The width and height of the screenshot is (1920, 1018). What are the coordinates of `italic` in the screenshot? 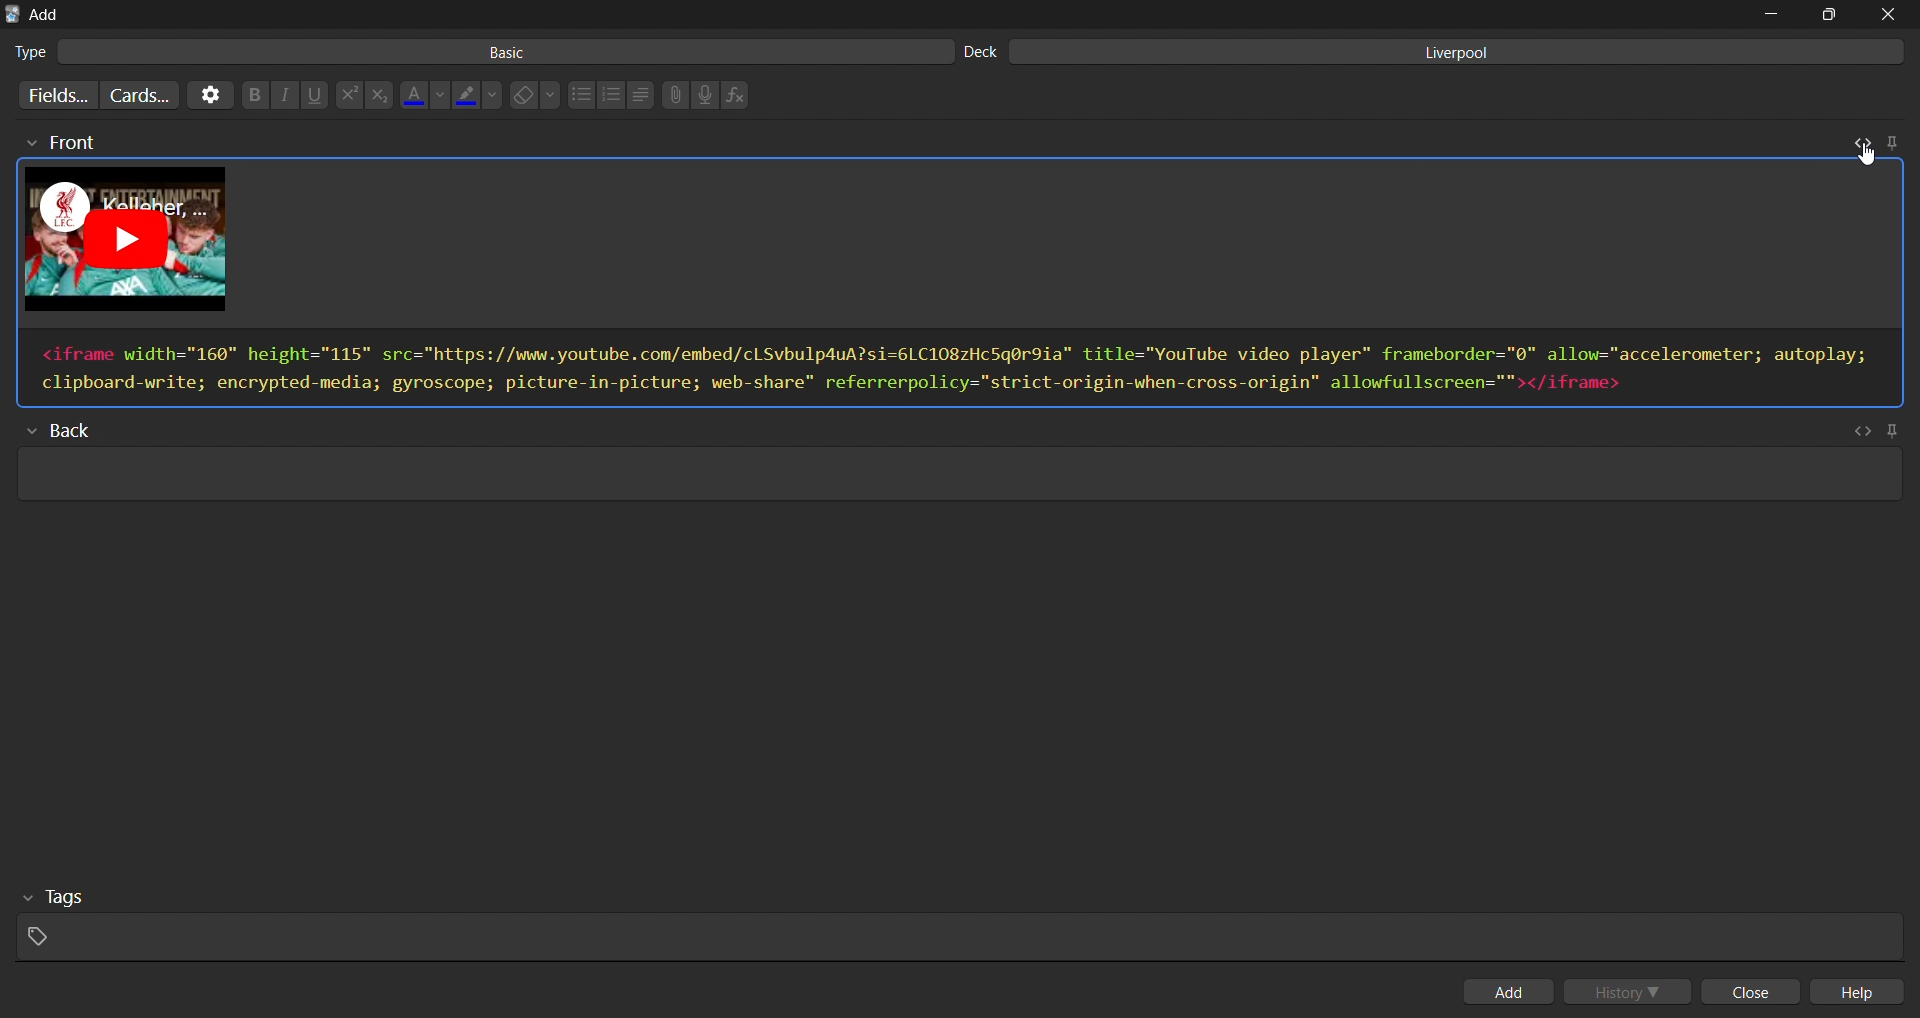 It's located at (283, 96).